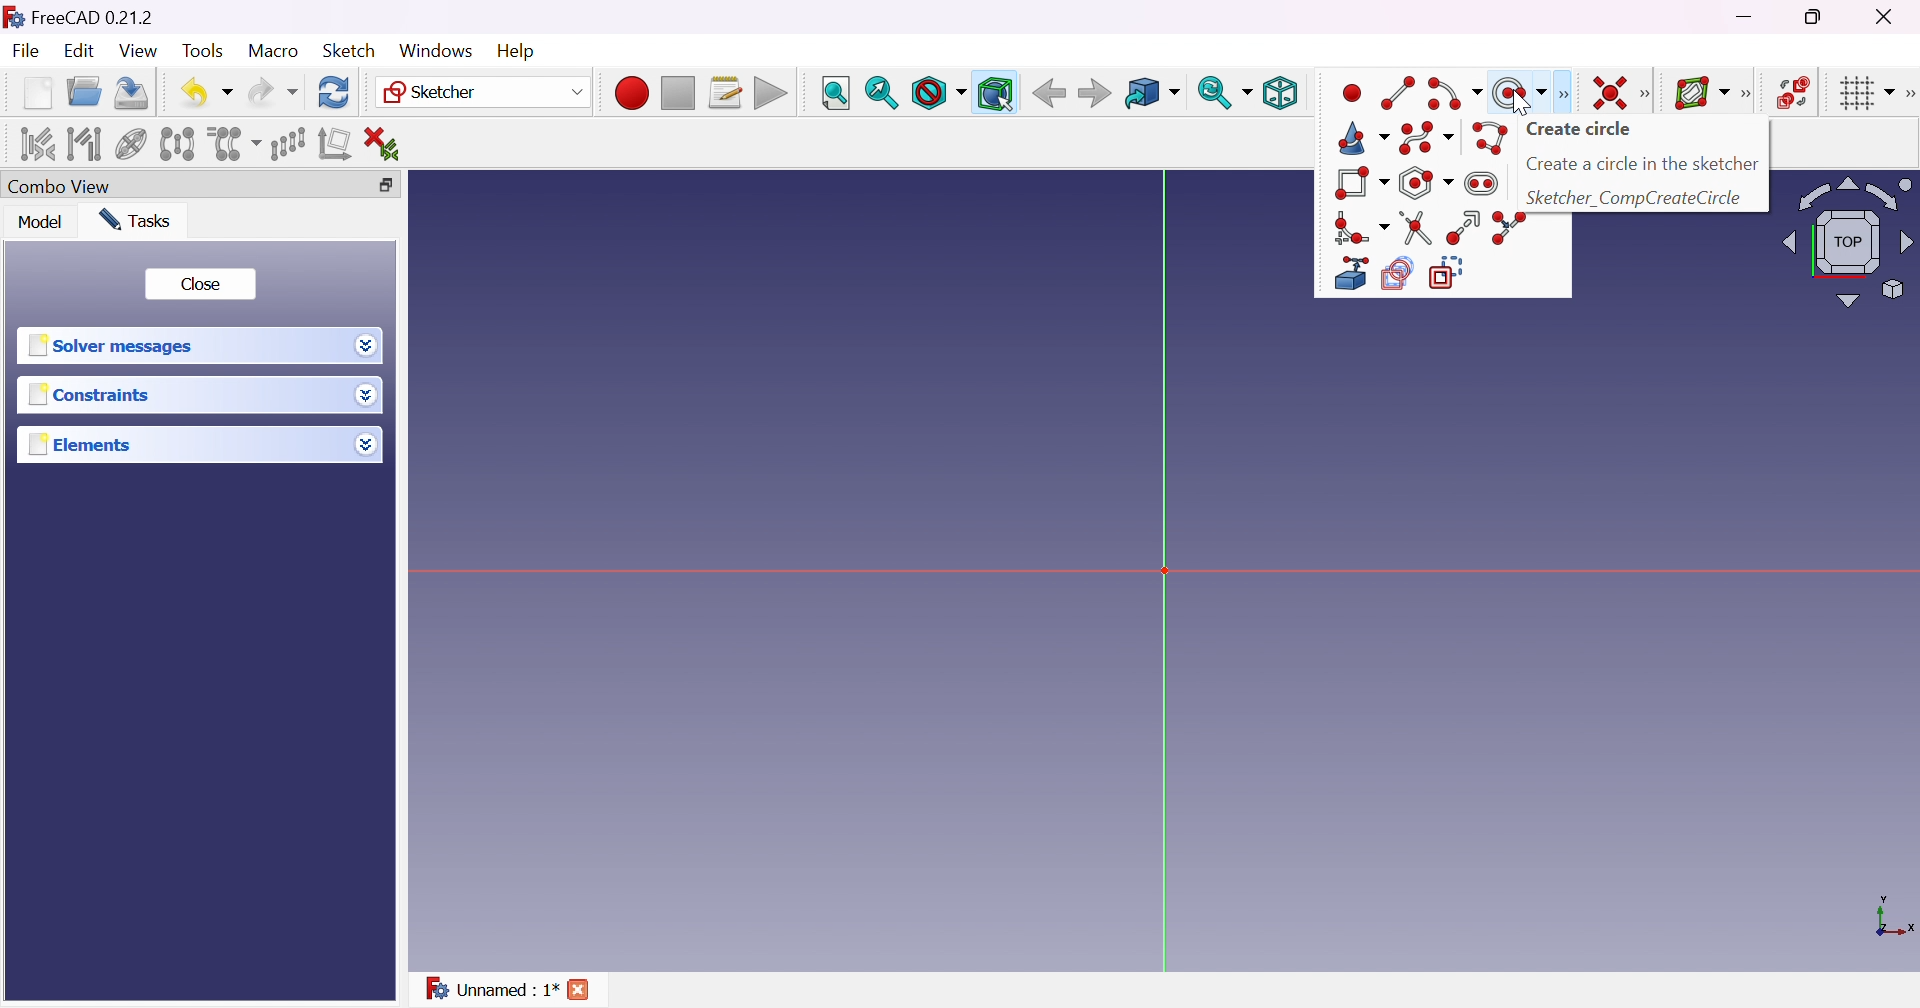 The height and width of the screenshot is (1008, 1920). Describe the element at coordinates (631, 94) in the screenshot. I see `Macro recording...` at that location.